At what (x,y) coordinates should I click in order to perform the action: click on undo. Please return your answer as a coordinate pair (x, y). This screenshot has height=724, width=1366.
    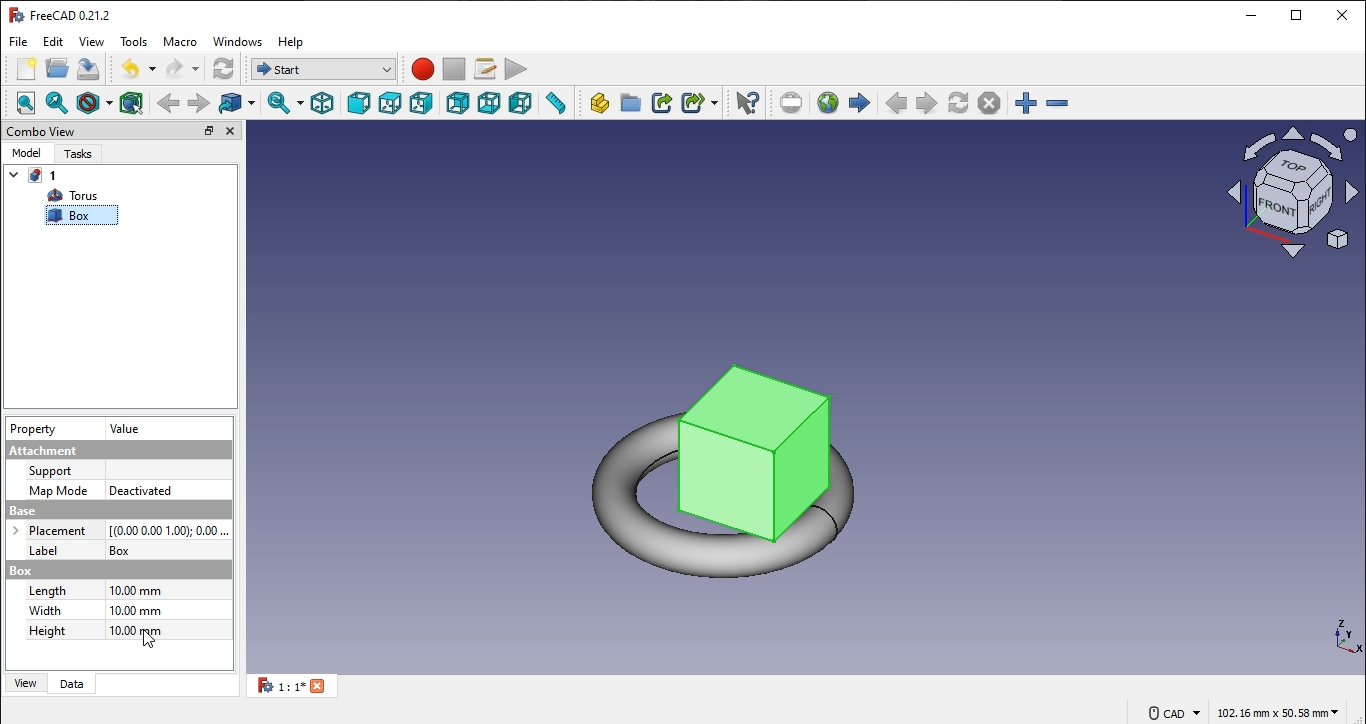
    Looking at the image, I should click on (138, 68).